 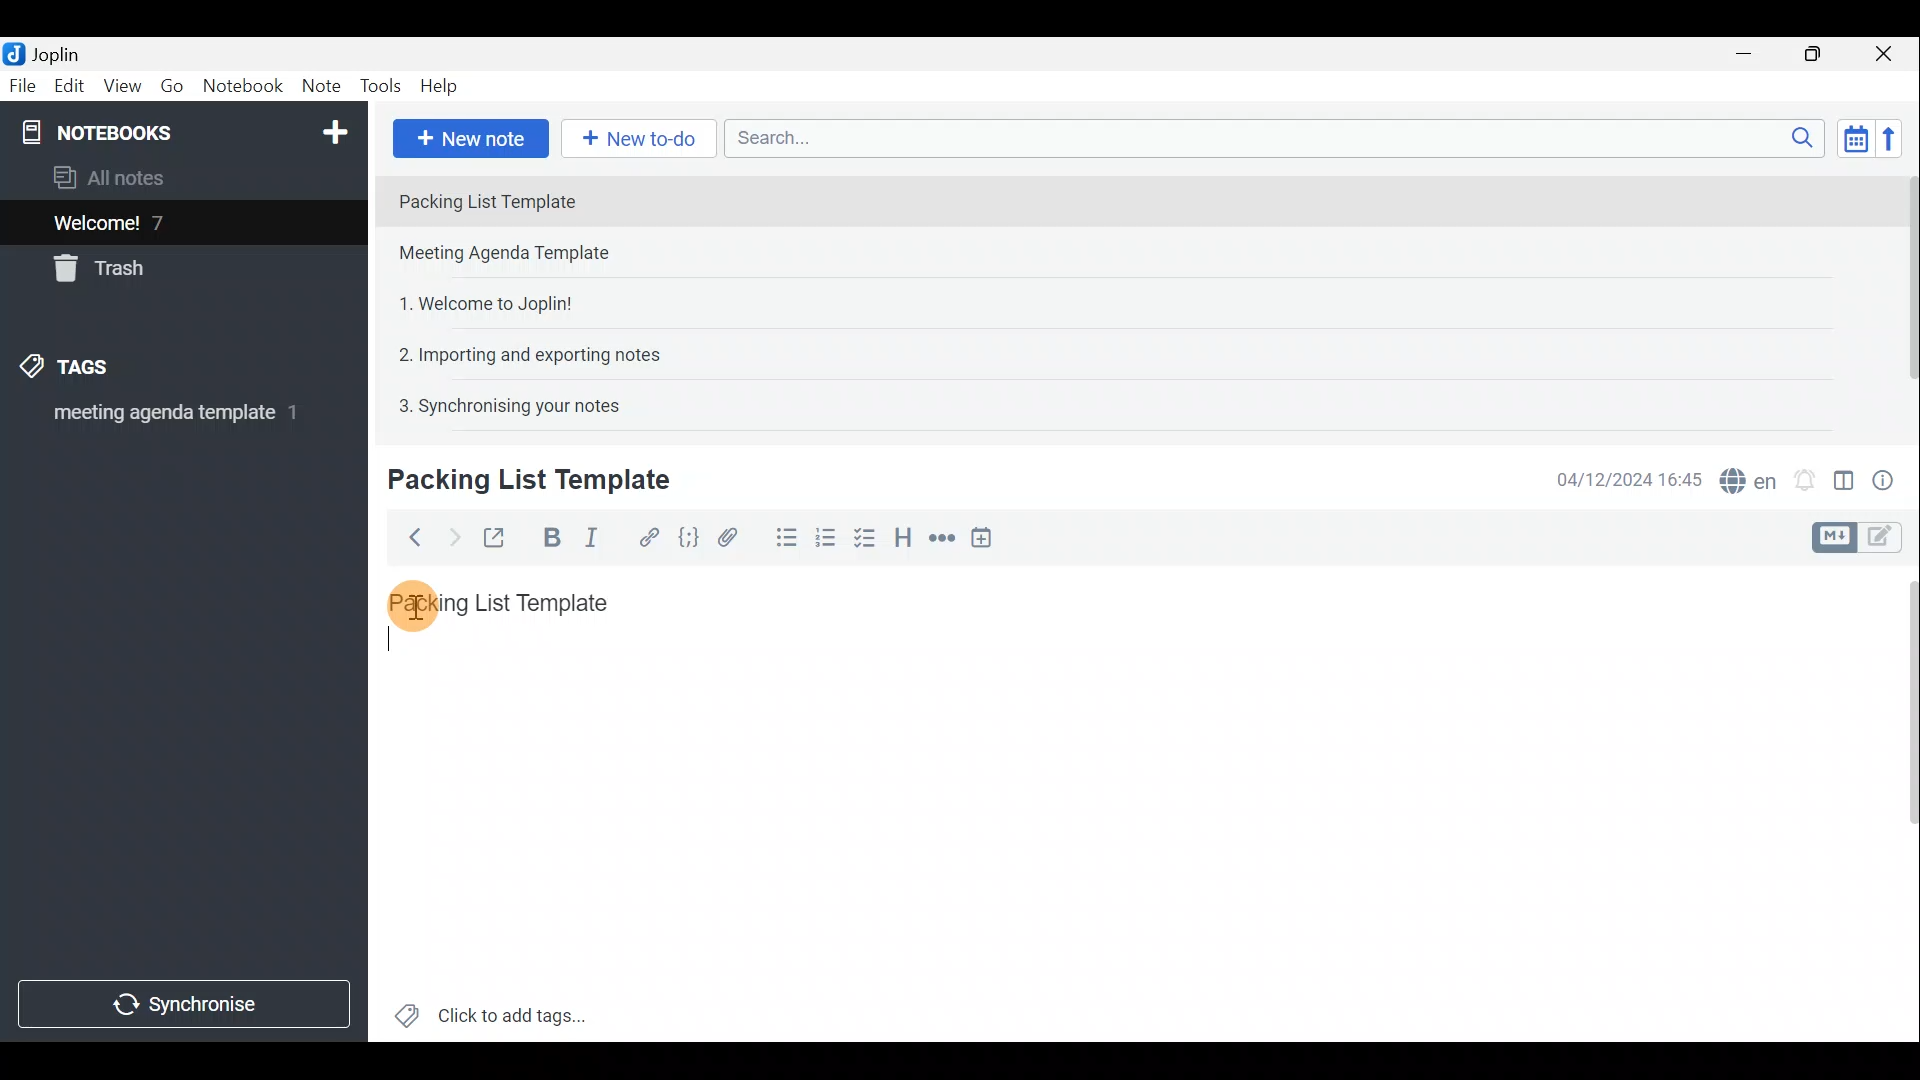 I want to click on Synchronise, so click(x=187, y=1007).